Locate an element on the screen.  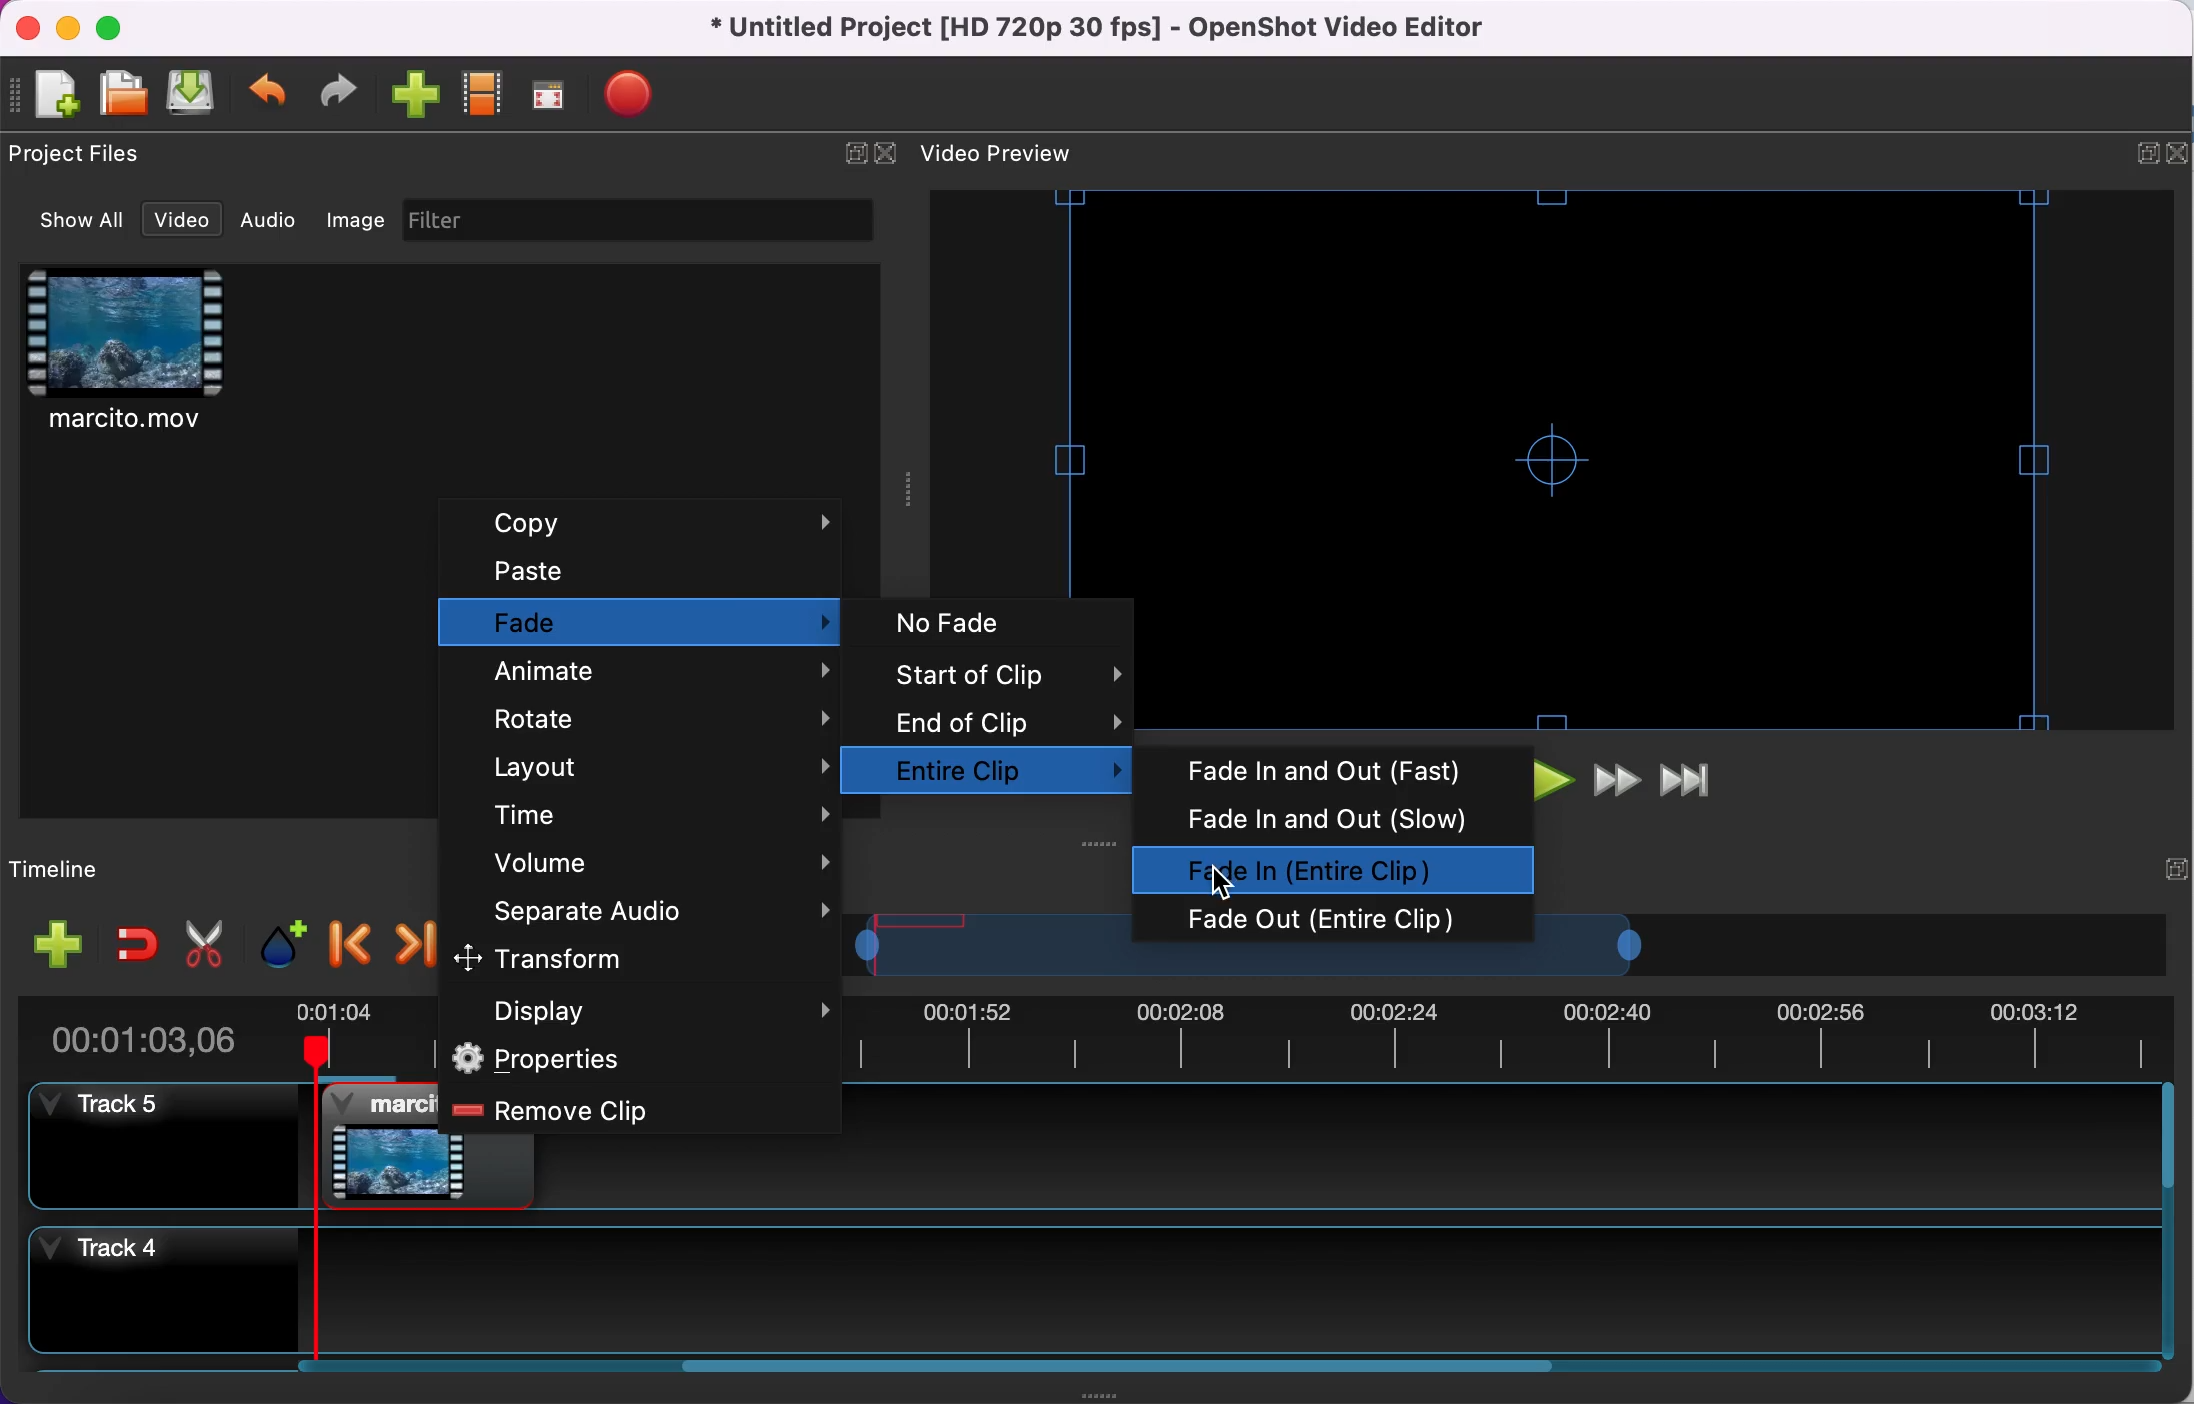
transition bar is located at coordinates (1241, 962).